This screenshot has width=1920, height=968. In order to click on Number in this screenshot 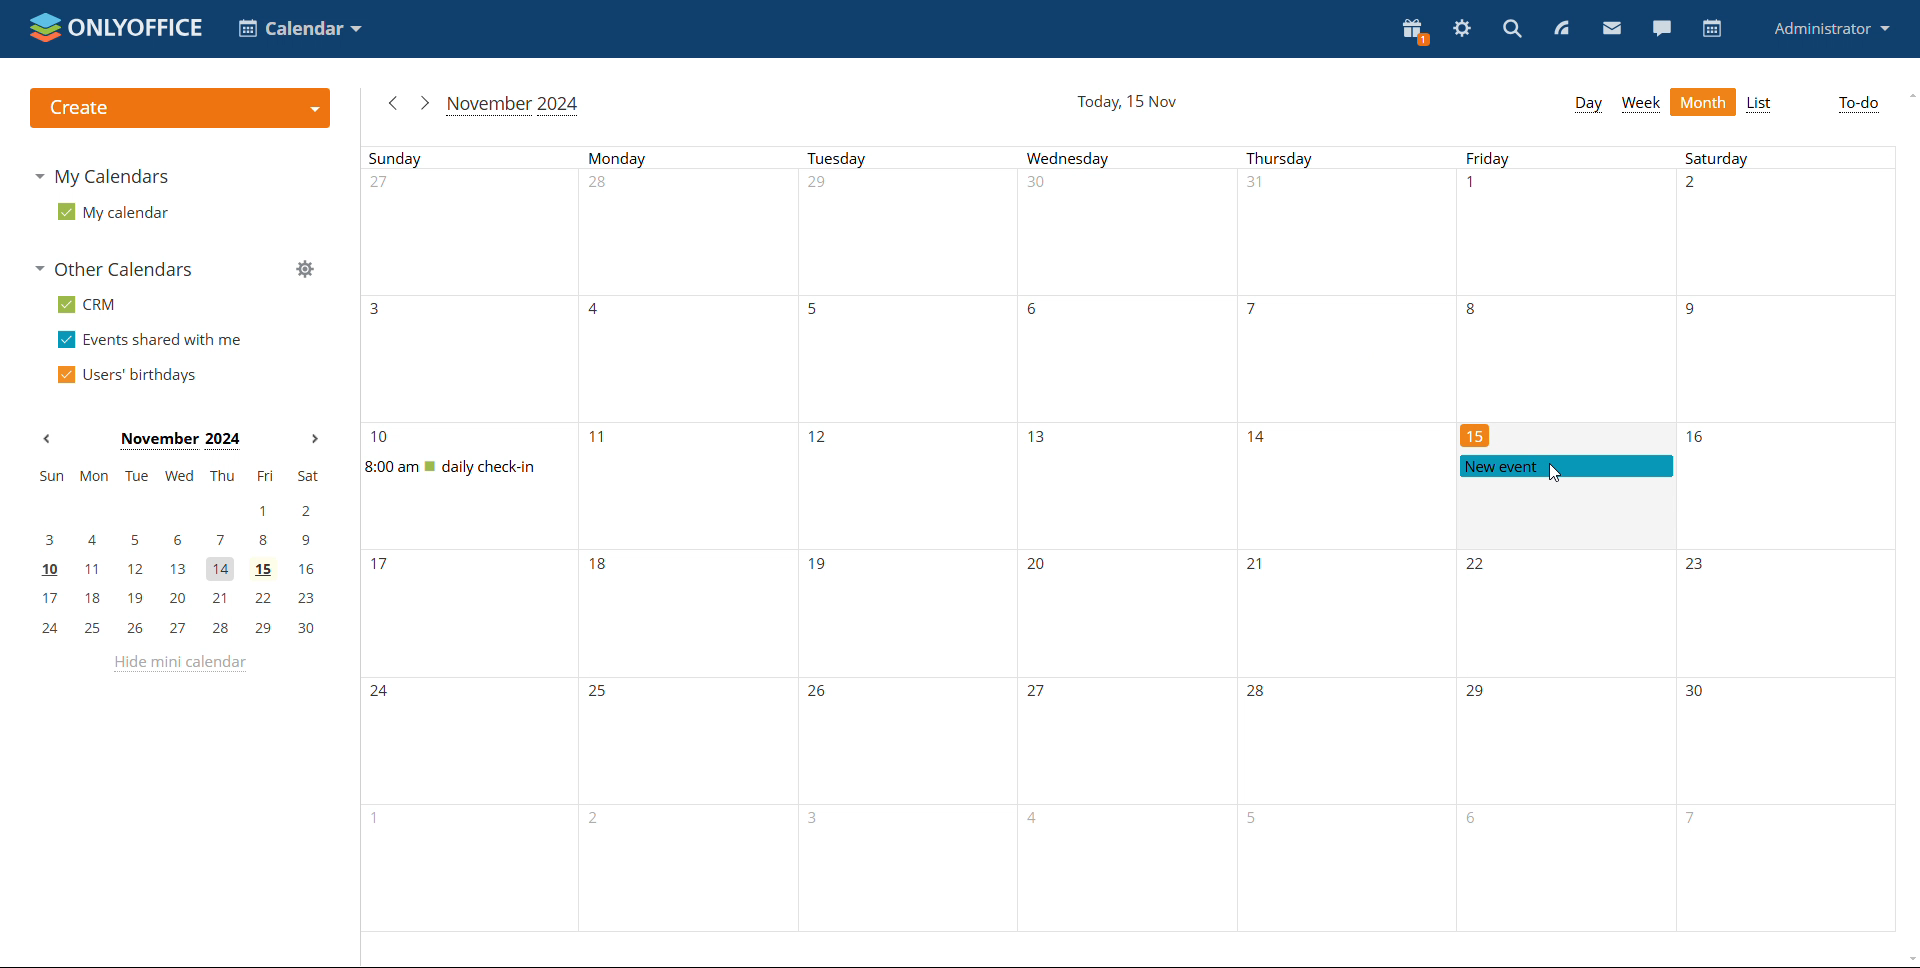, I will do `click(596, 312)`.